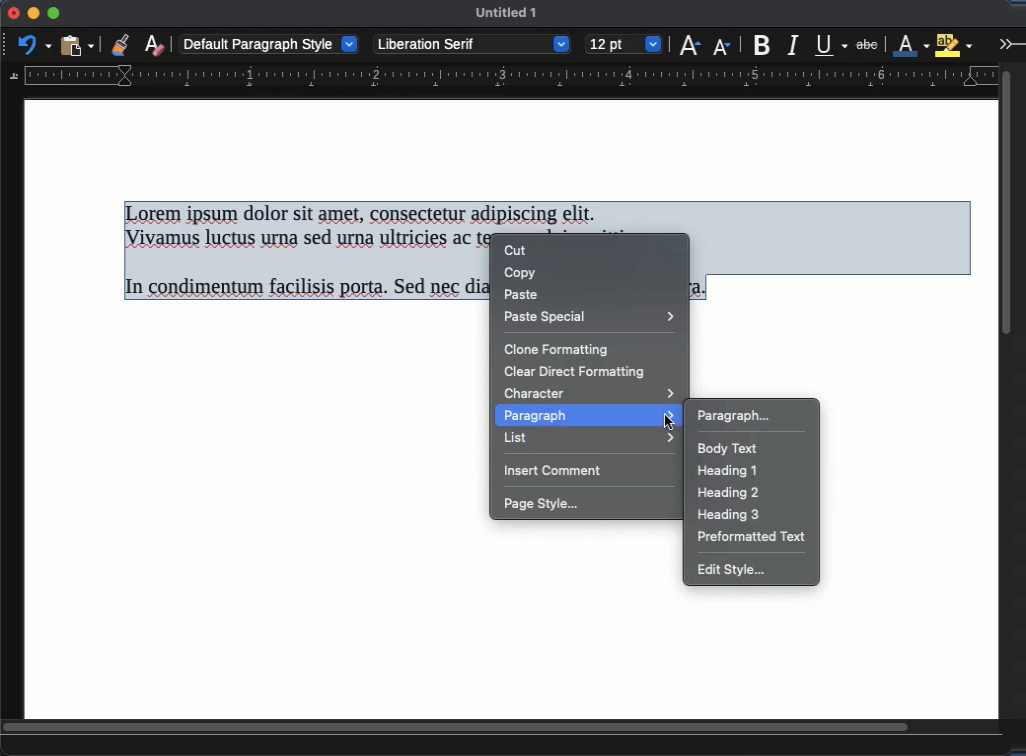 This screenshot has height=756, width=1026. What do you see at coordinates (545, 506) in the screenshot?
I see `page style ` at bounding box center [545, 506].